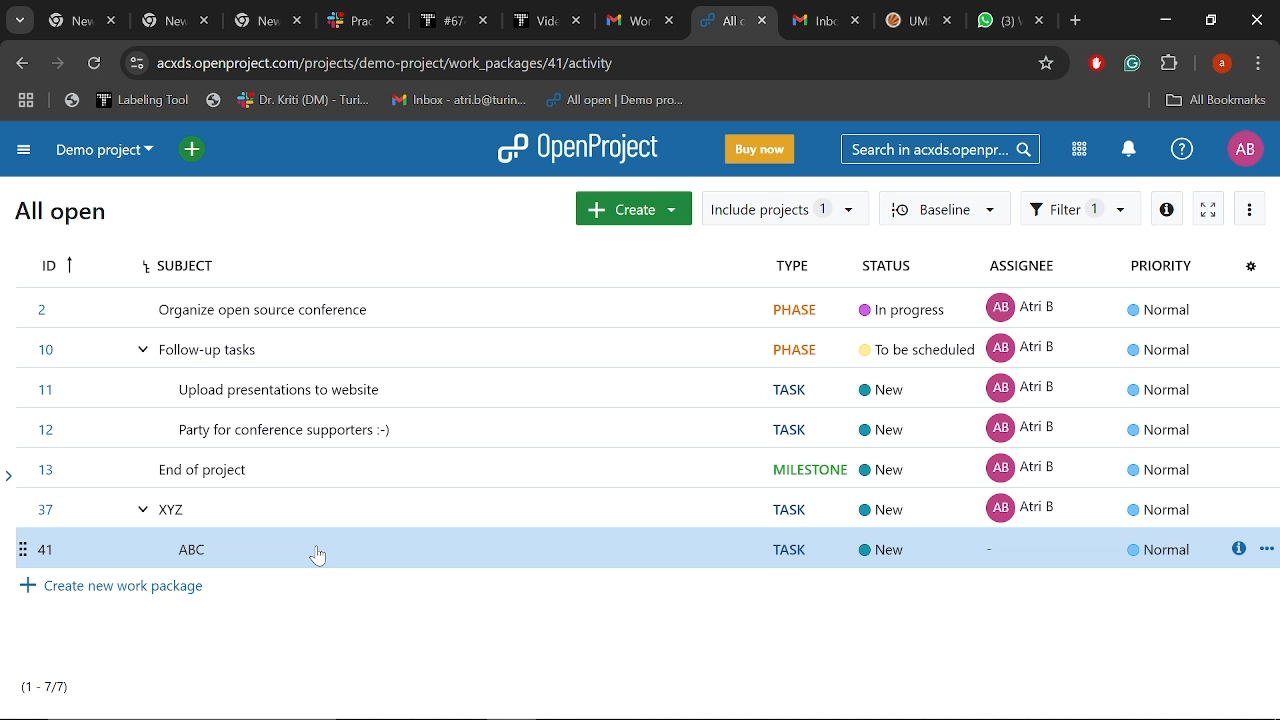  What do you see at coordinates (592, 63) in the screenshot?
I see `Current site address` at bounding box center [592, 63].